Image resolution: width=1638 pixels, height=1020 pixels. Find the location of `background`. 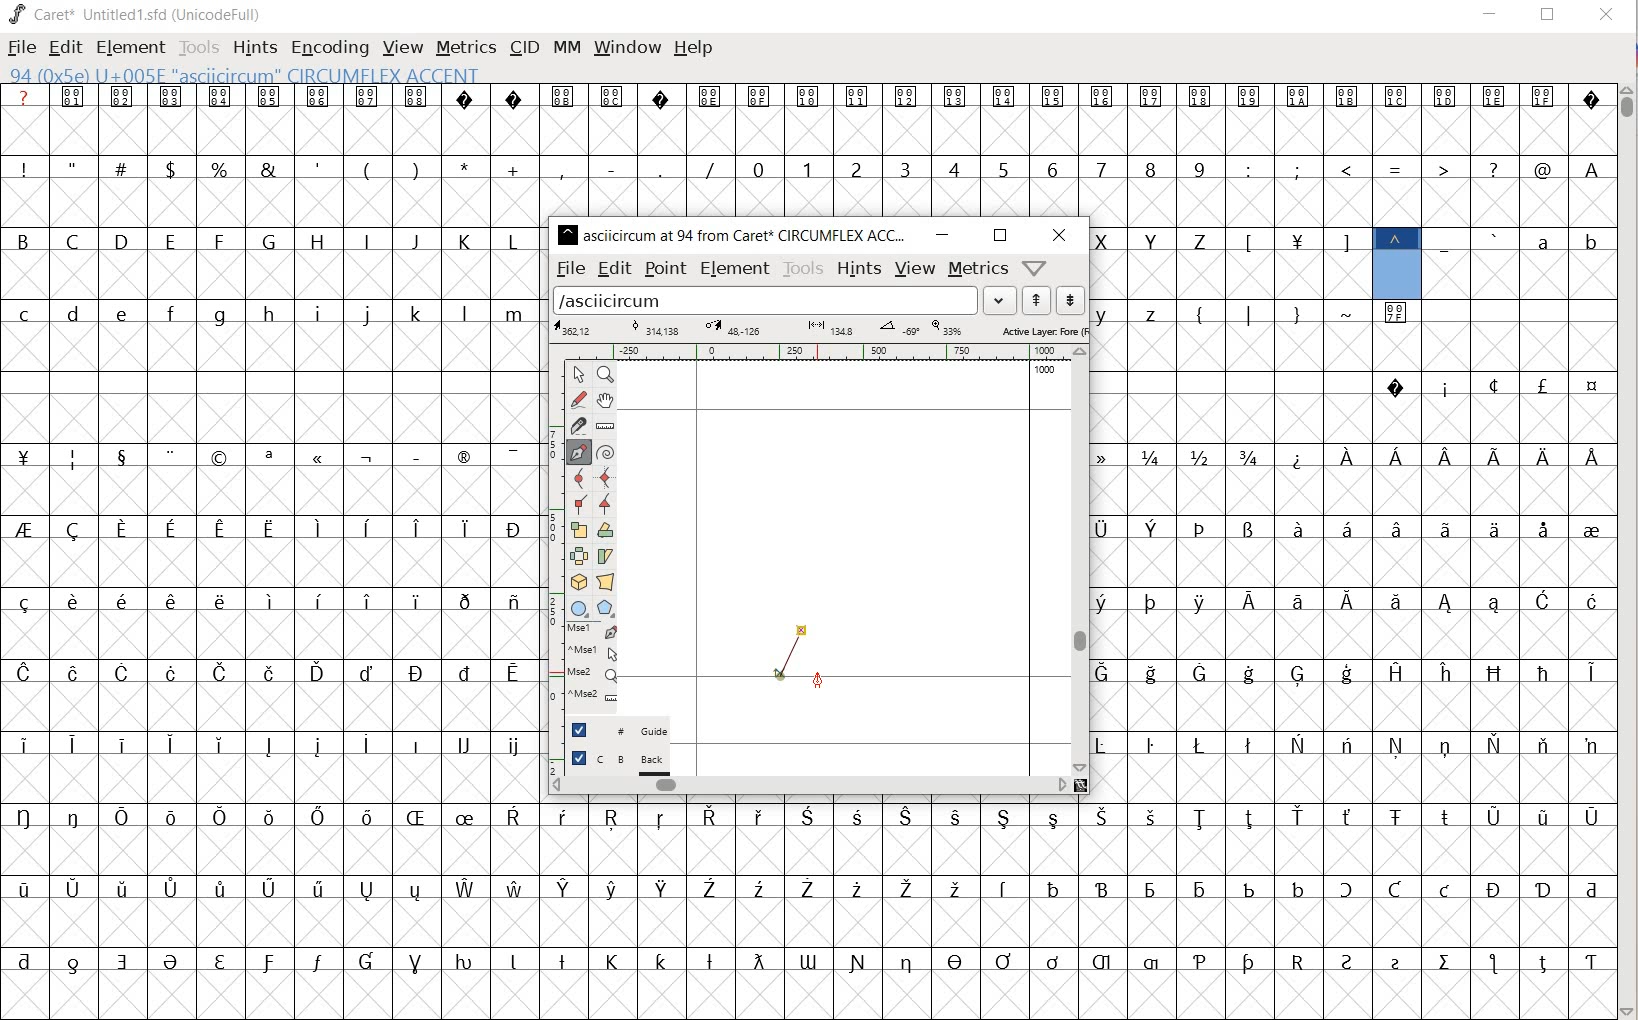

background is located at coordinates (621, 761).